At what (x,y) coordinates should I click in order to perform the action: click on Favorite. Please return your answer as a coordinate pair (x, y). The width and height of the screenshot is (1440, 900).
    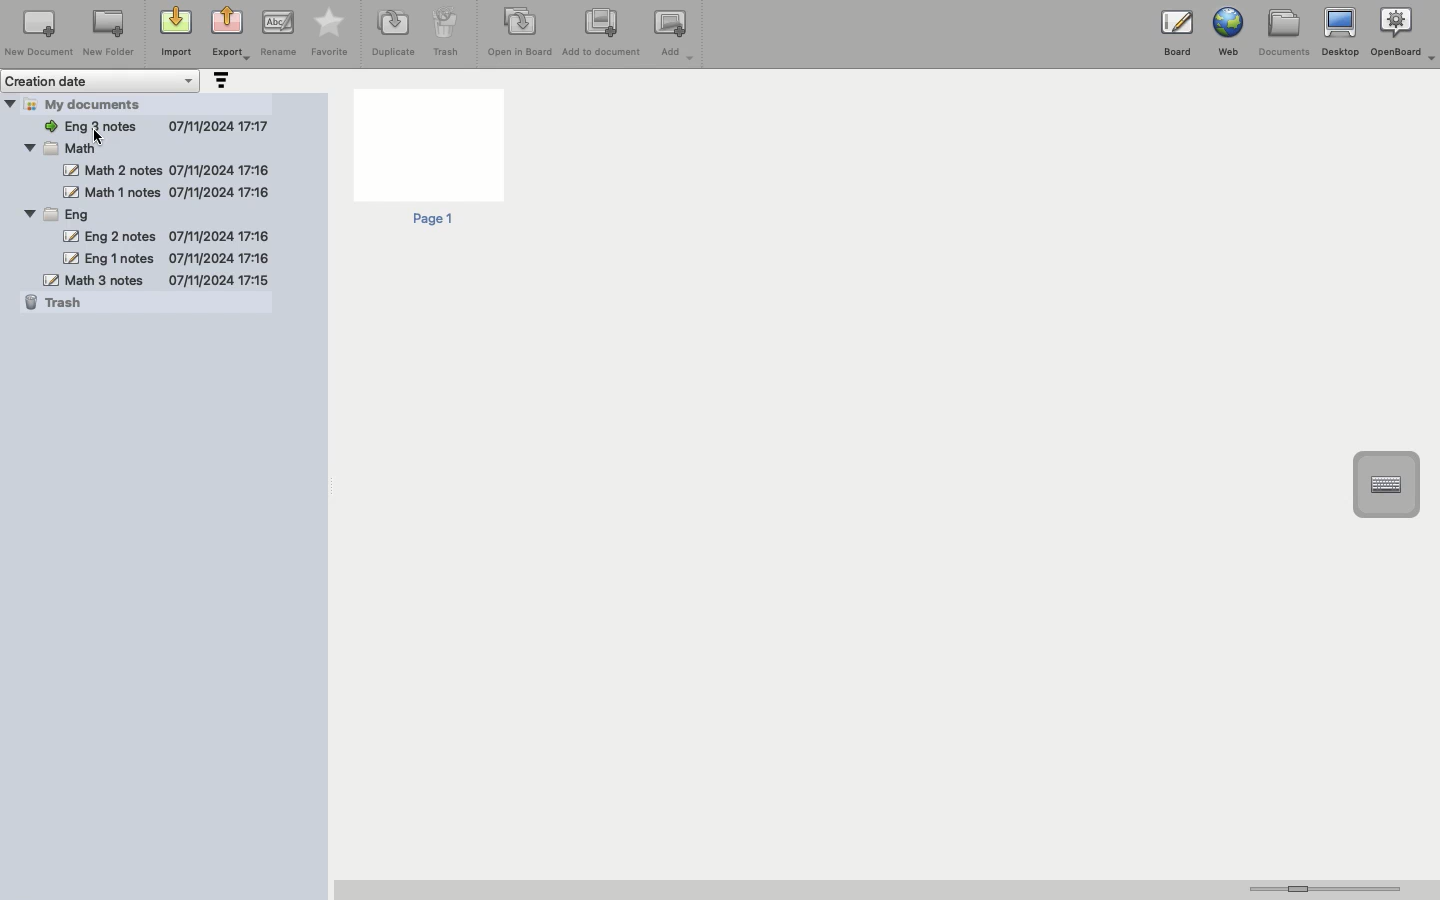
    Looking at the image, I should click on (330, 33).